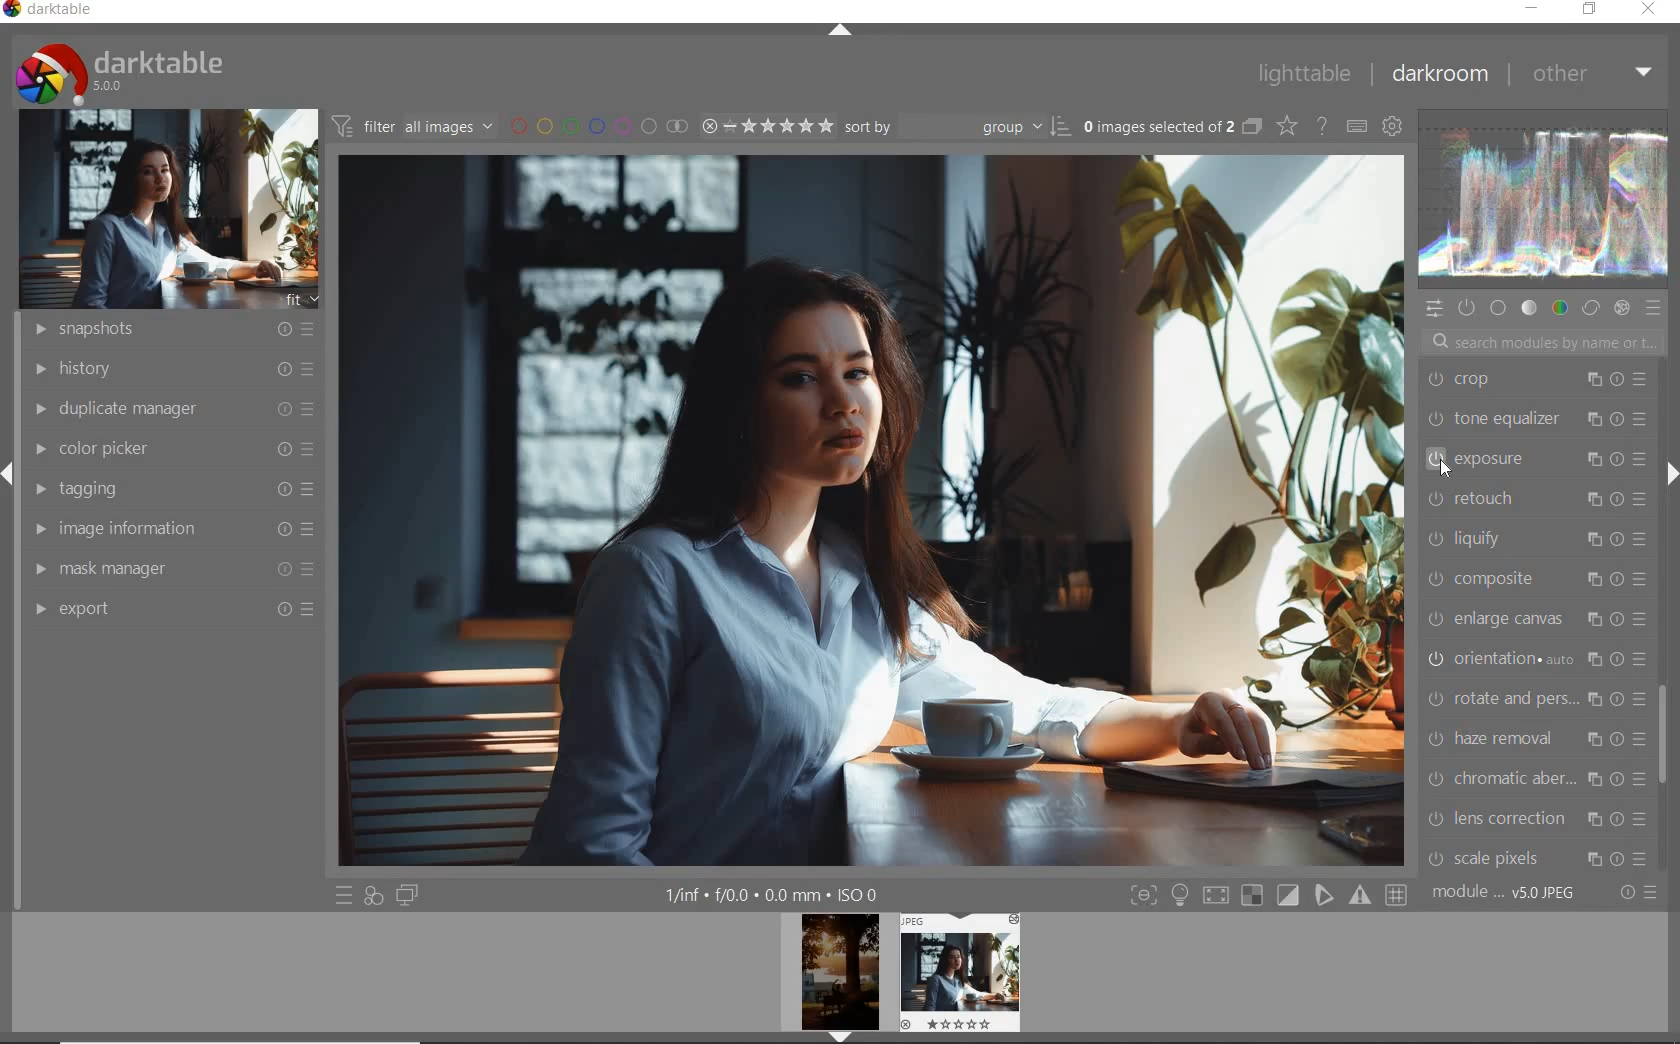 This screenshot has width=1680, height=1044. Describe the element at coordinates (408, 126) in the screenshot. I see `FILTER IMAGE` at that location.